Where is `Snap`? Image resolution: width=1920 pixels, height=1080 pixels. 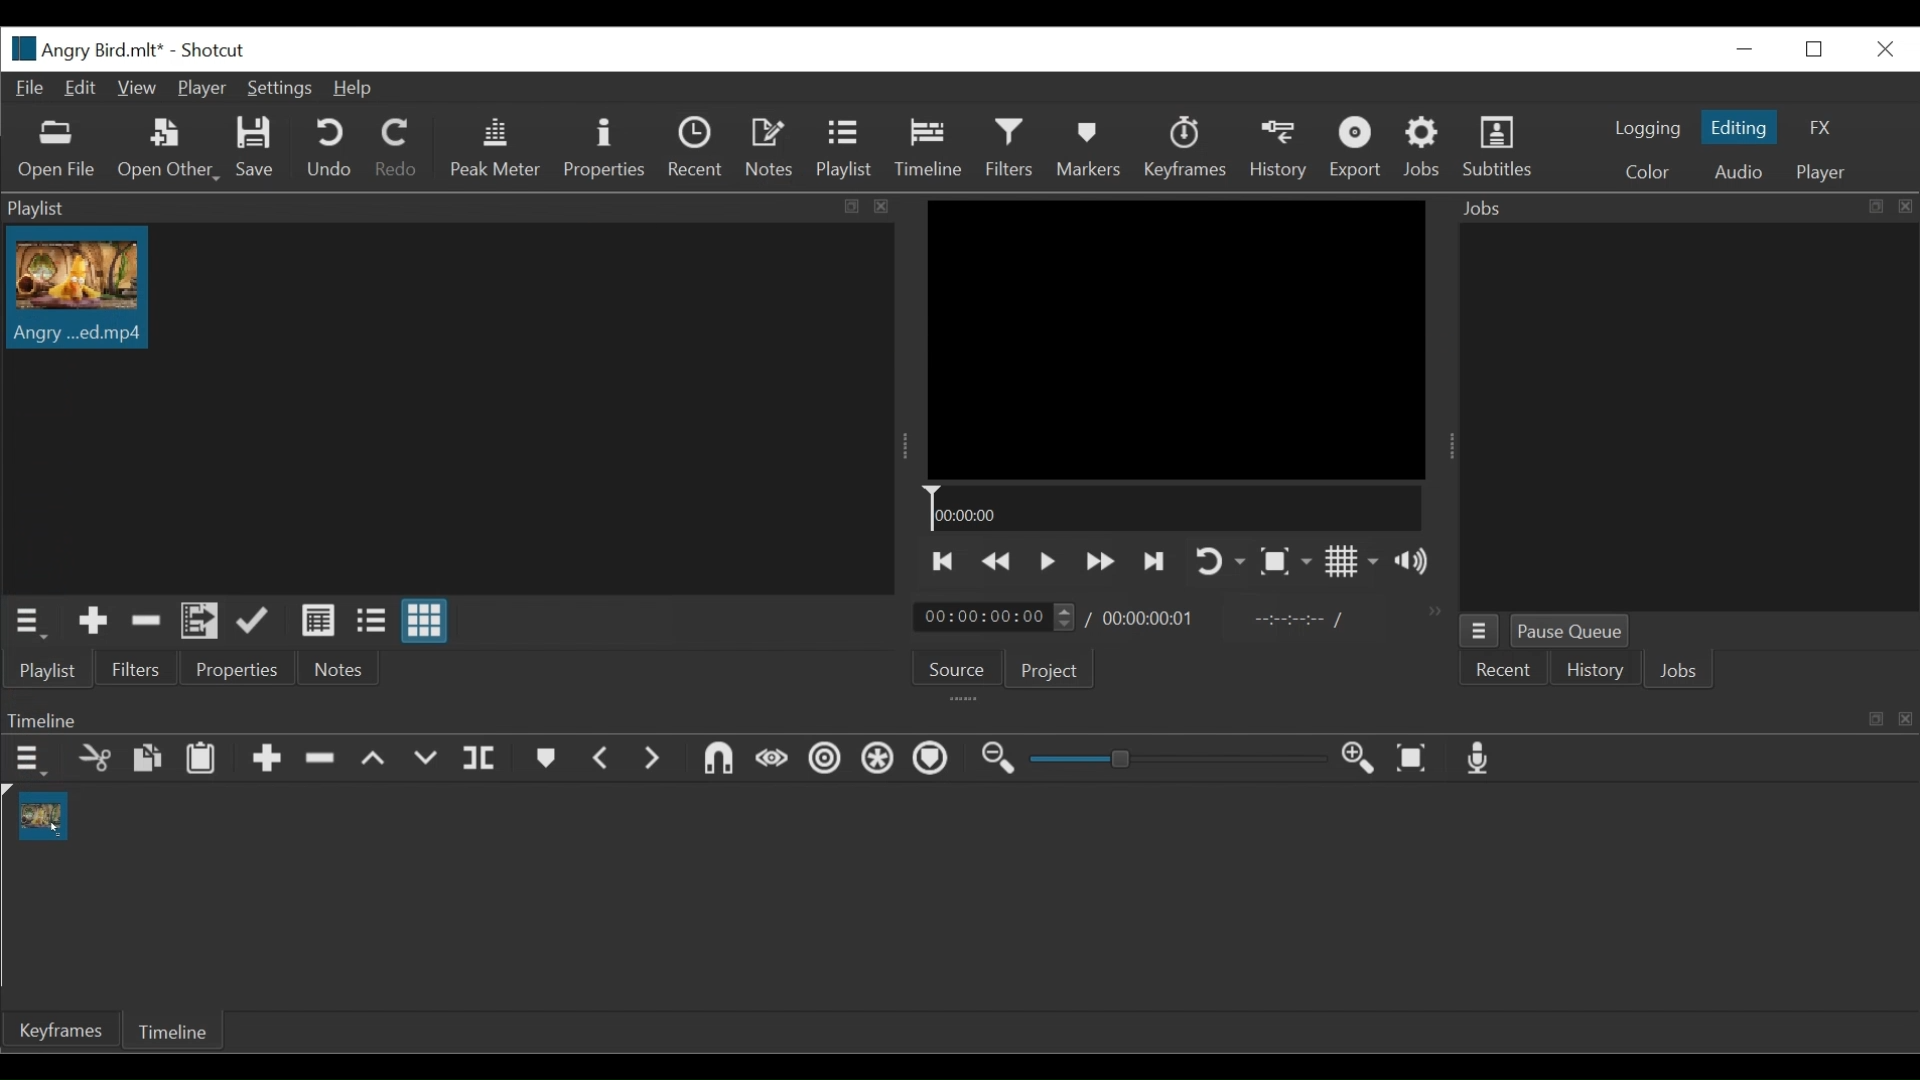 Snap is located at coordinates (875, 760).